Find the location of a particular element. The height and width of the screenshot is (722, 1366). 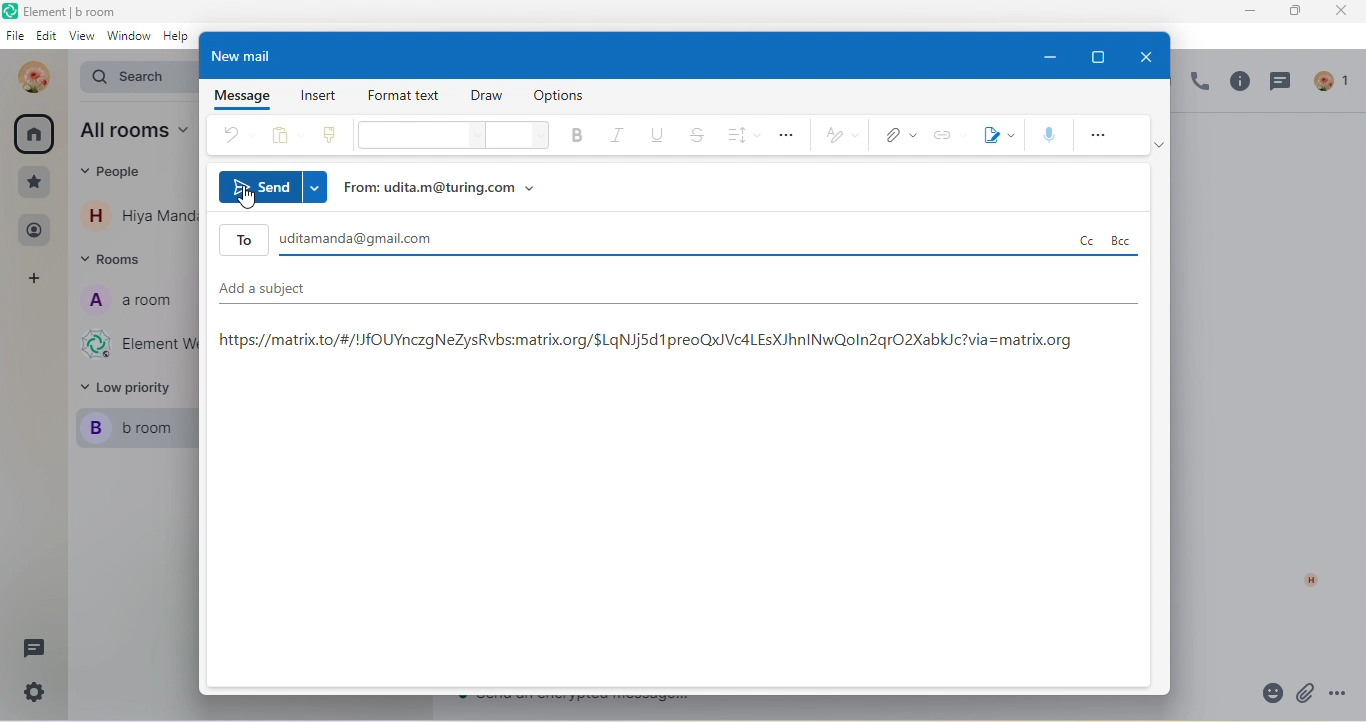

thread is located at coordinates (1285, 85).